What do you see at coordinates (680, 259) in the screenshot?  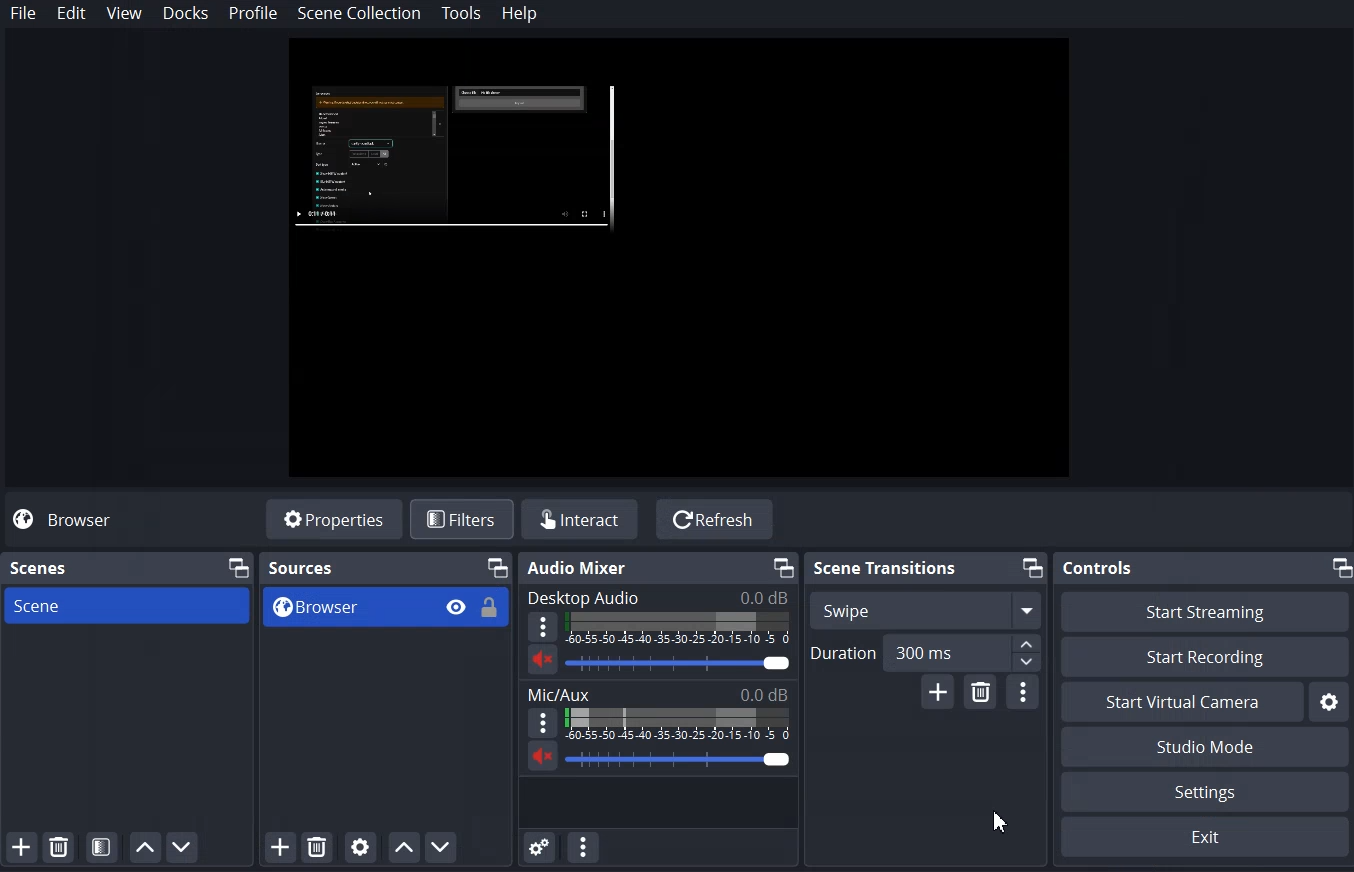 I see `File Preview` at bounding box center [680, 259].